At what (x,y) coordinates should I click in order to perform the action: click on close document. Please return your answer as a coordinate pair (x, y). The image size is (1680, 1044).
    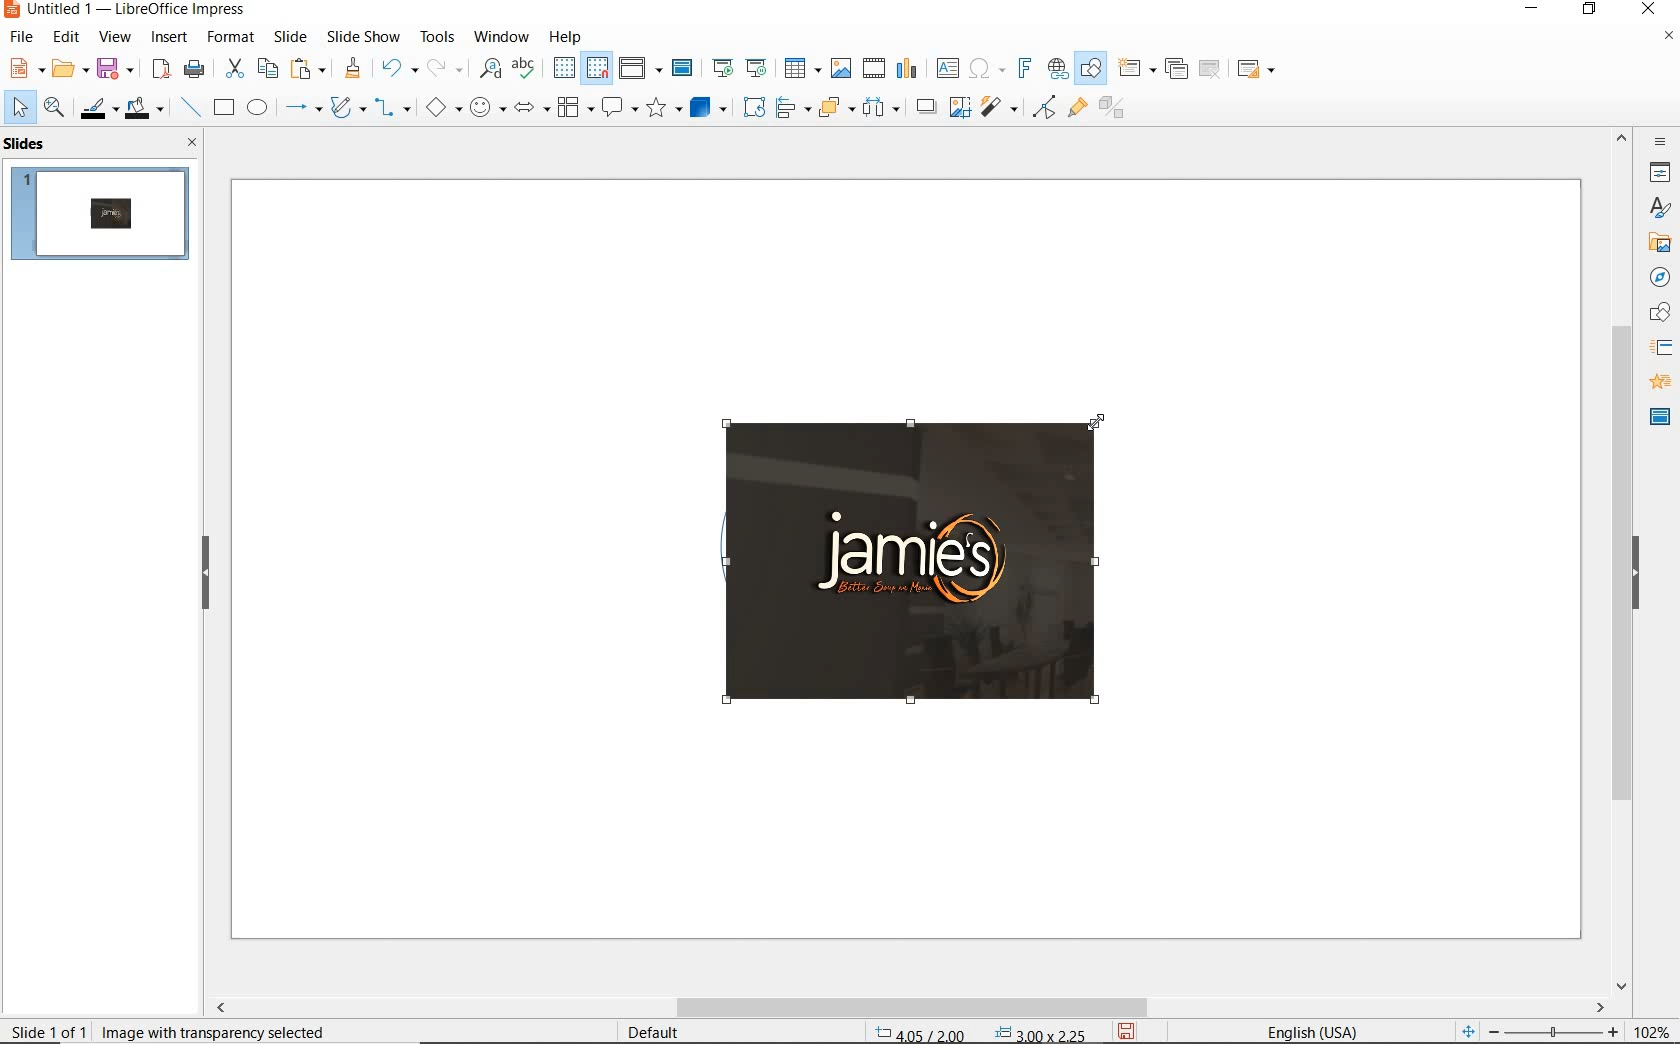
    Looking at the image, I should click on (1668, 40).